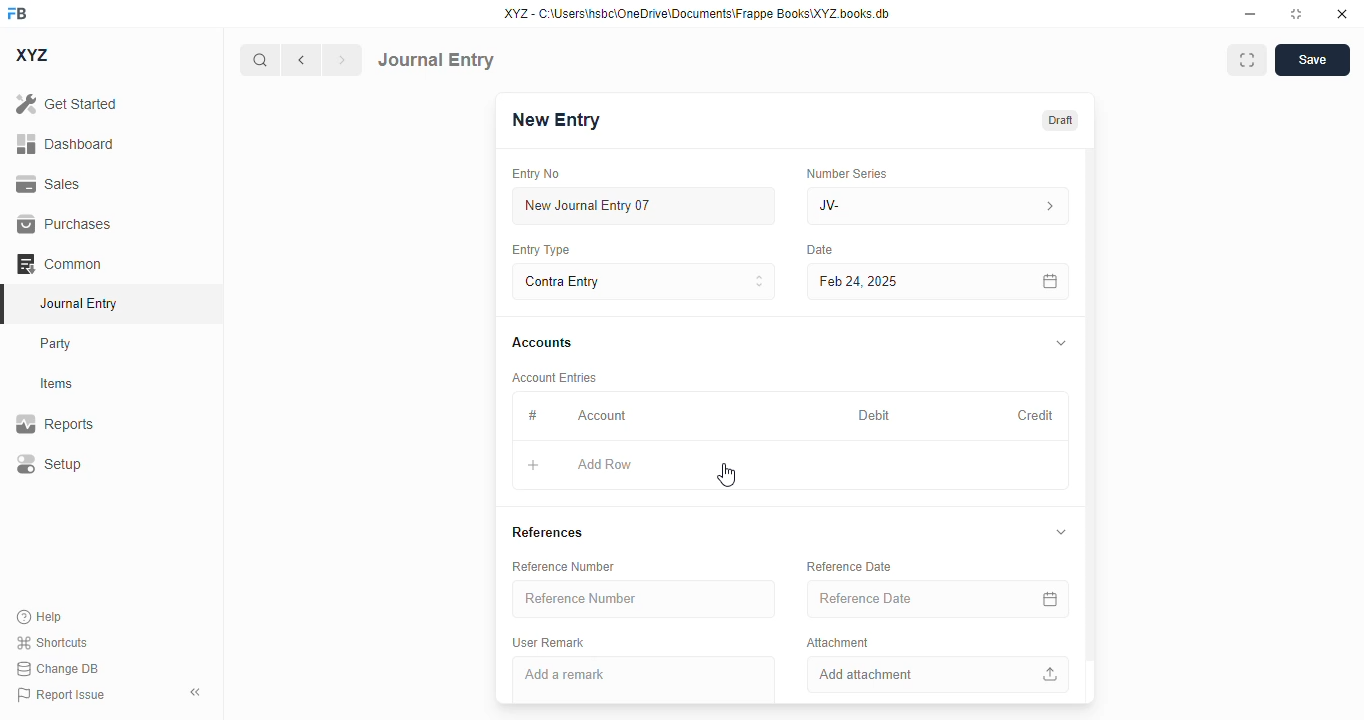 This screenshot has width=1364, height=720. What do you see at coordinates (259, 60) in the screenshot?
I see `search` at bounding box center [259, 60].